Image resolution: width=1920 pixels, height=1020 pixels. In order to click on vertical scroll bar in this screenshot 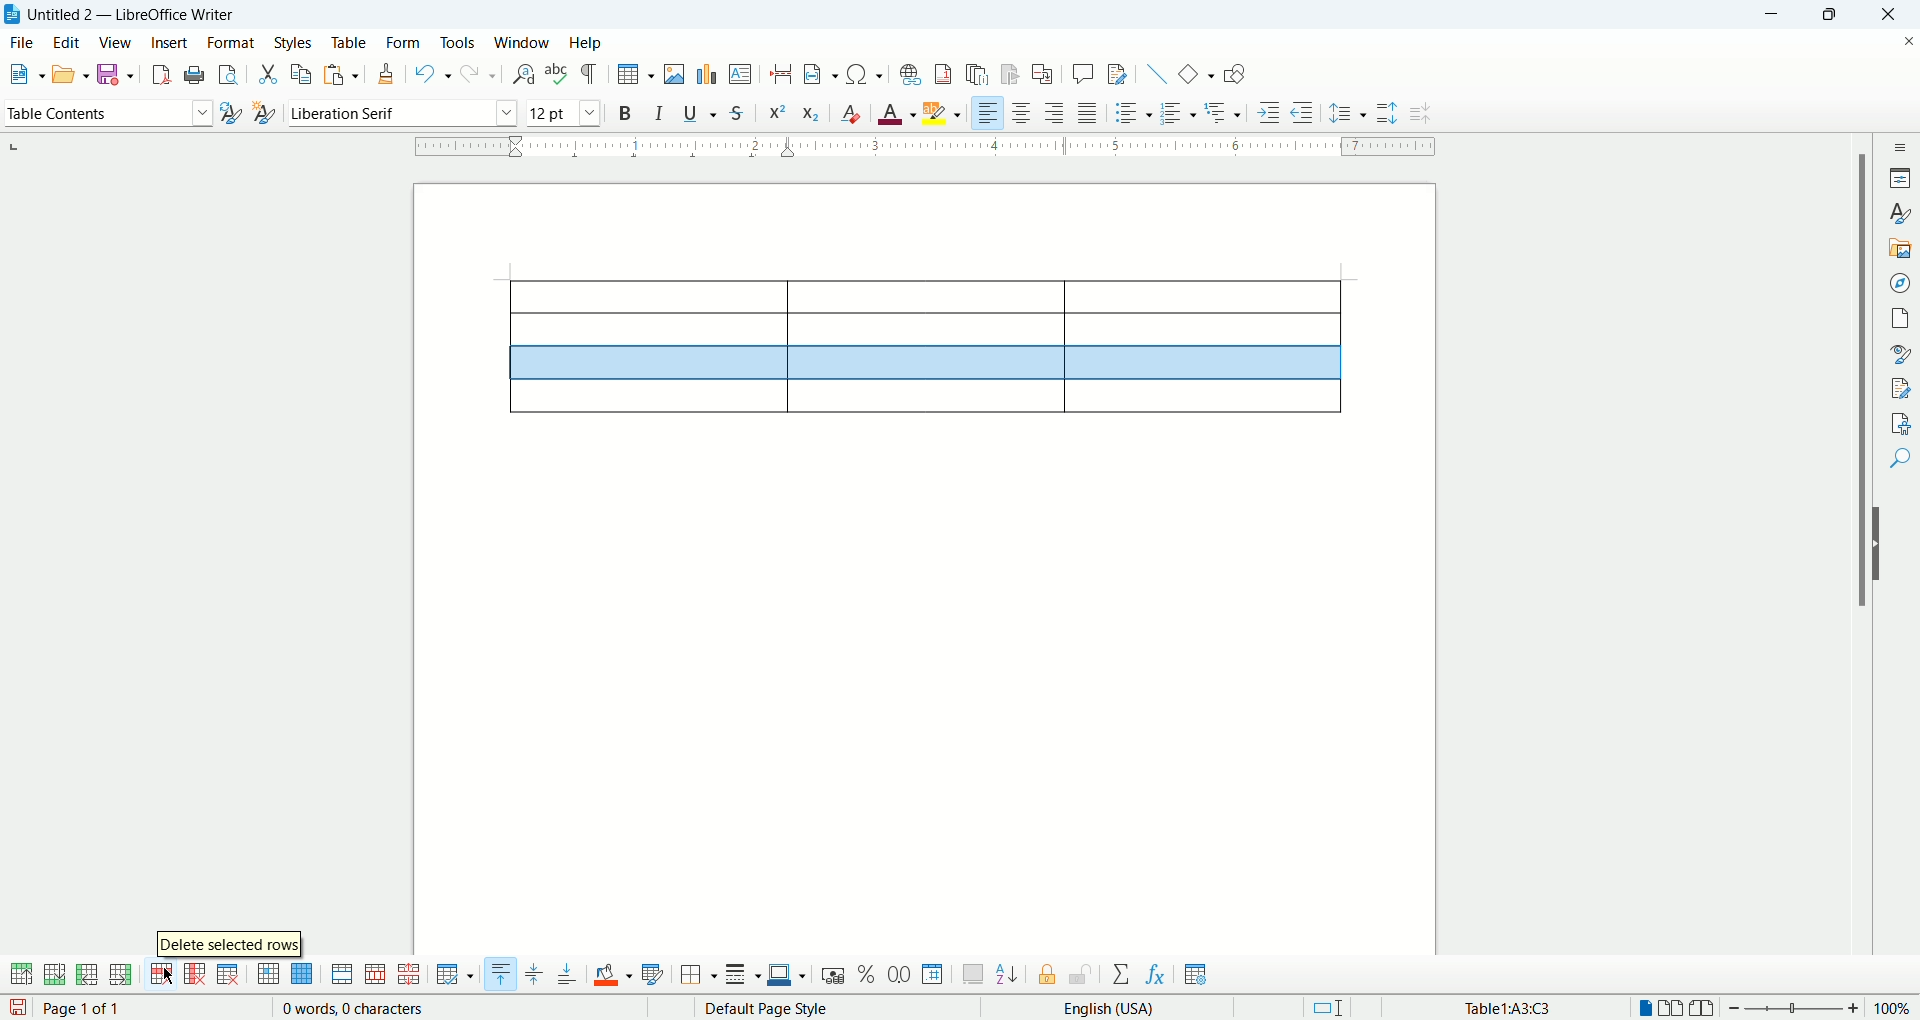, I will do `click(1862, 566)`.